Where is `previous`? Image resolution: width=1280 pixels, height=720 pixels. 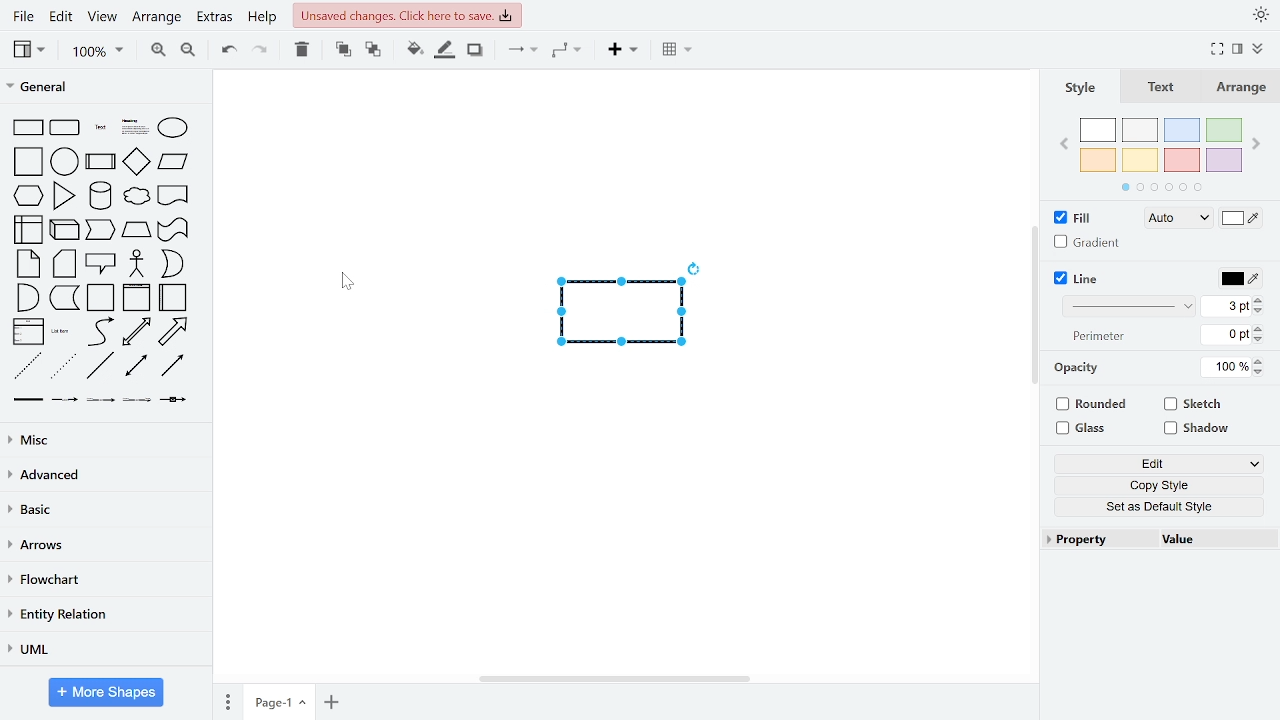
previous is located at coordinates (1067, 146).